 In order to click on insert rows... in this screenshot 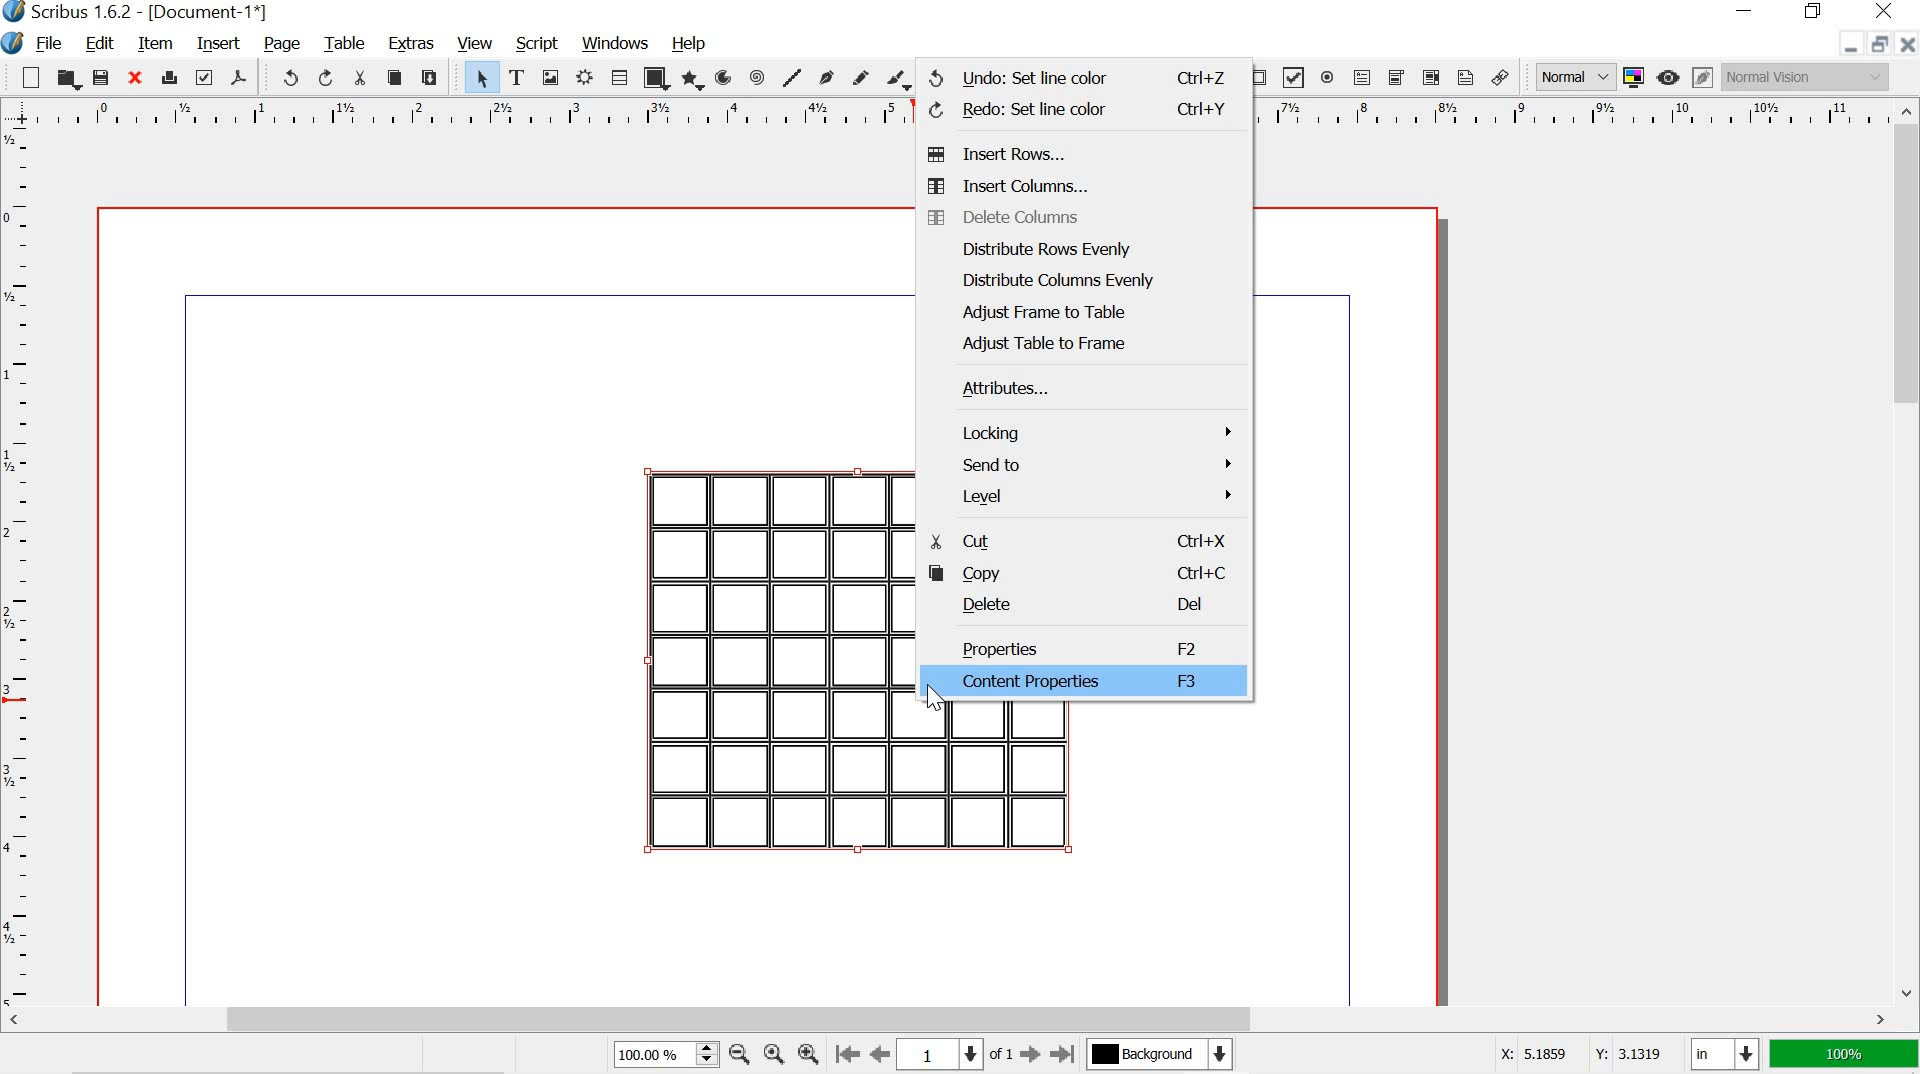, I will do `click(1080, 152)`.